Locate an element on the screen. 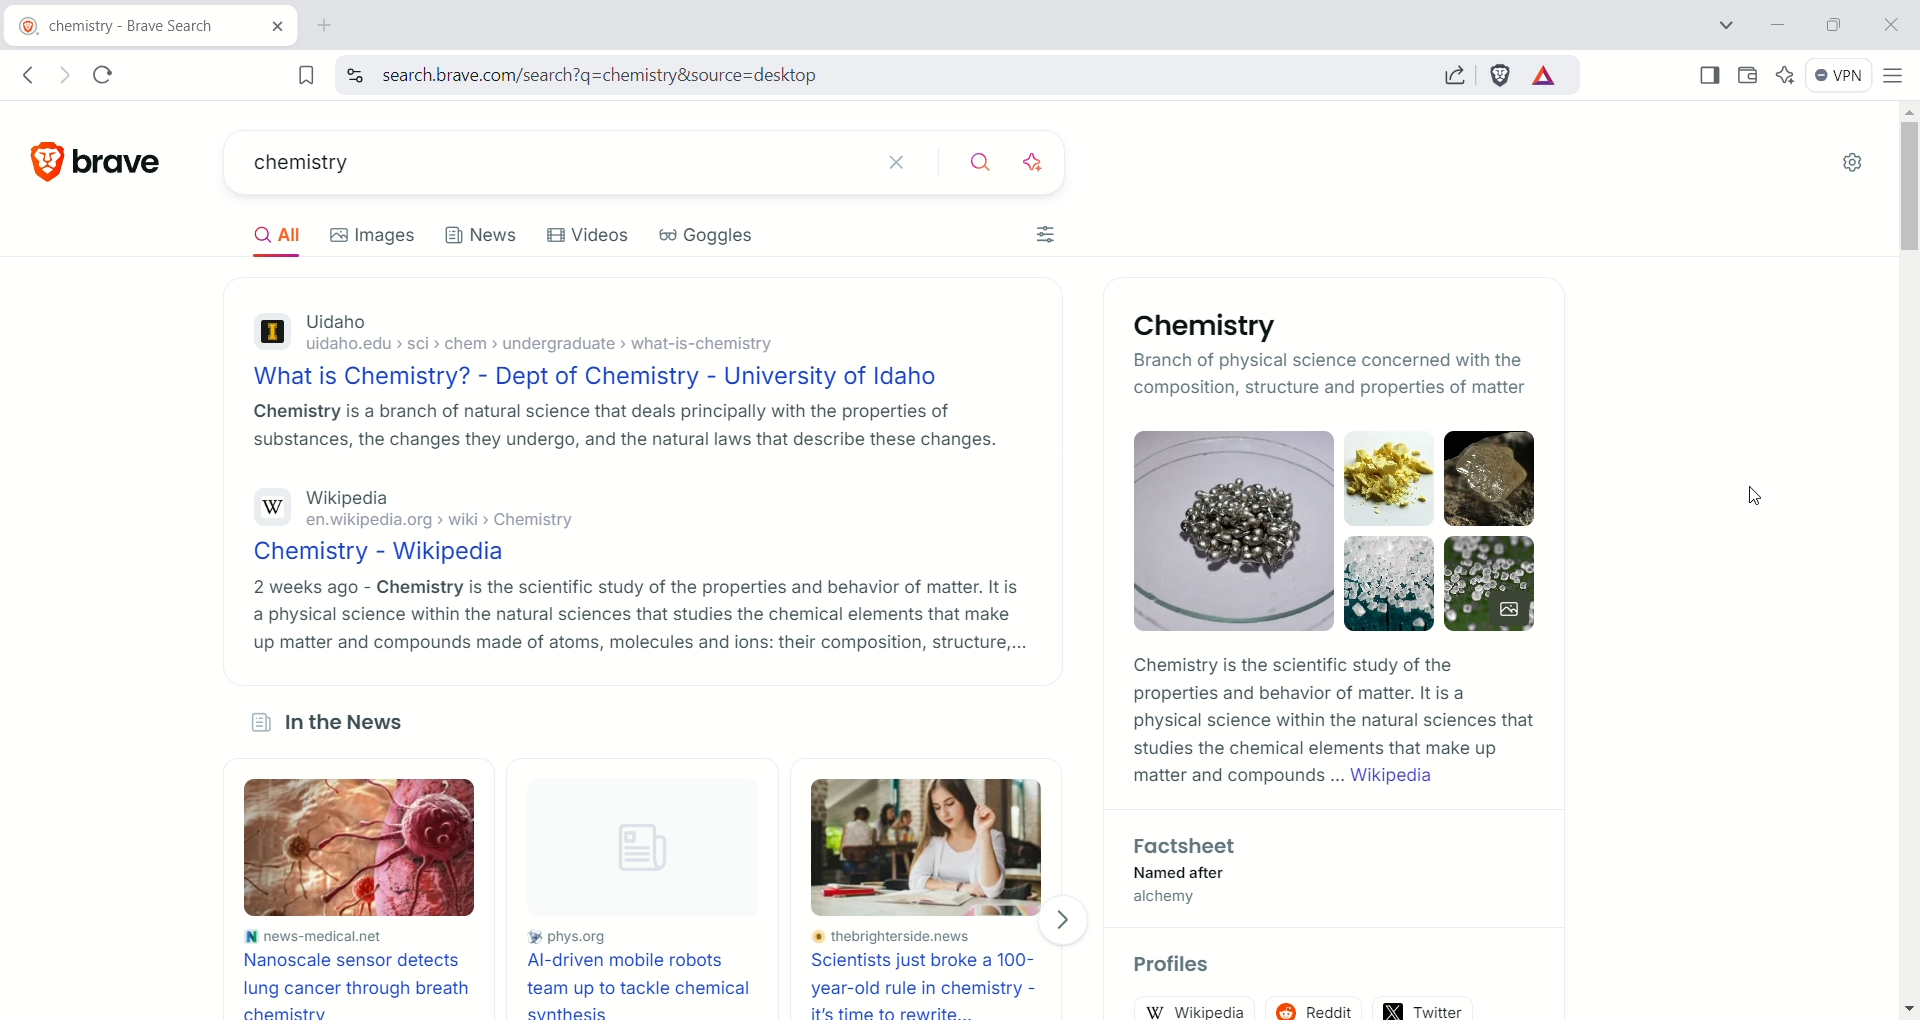 Image resolution: width=1920 pixels, height=1020 pixels. phys.org AI-driven mobile robots team up to tackle chemical synthesis is located at coordinates (642, 972).